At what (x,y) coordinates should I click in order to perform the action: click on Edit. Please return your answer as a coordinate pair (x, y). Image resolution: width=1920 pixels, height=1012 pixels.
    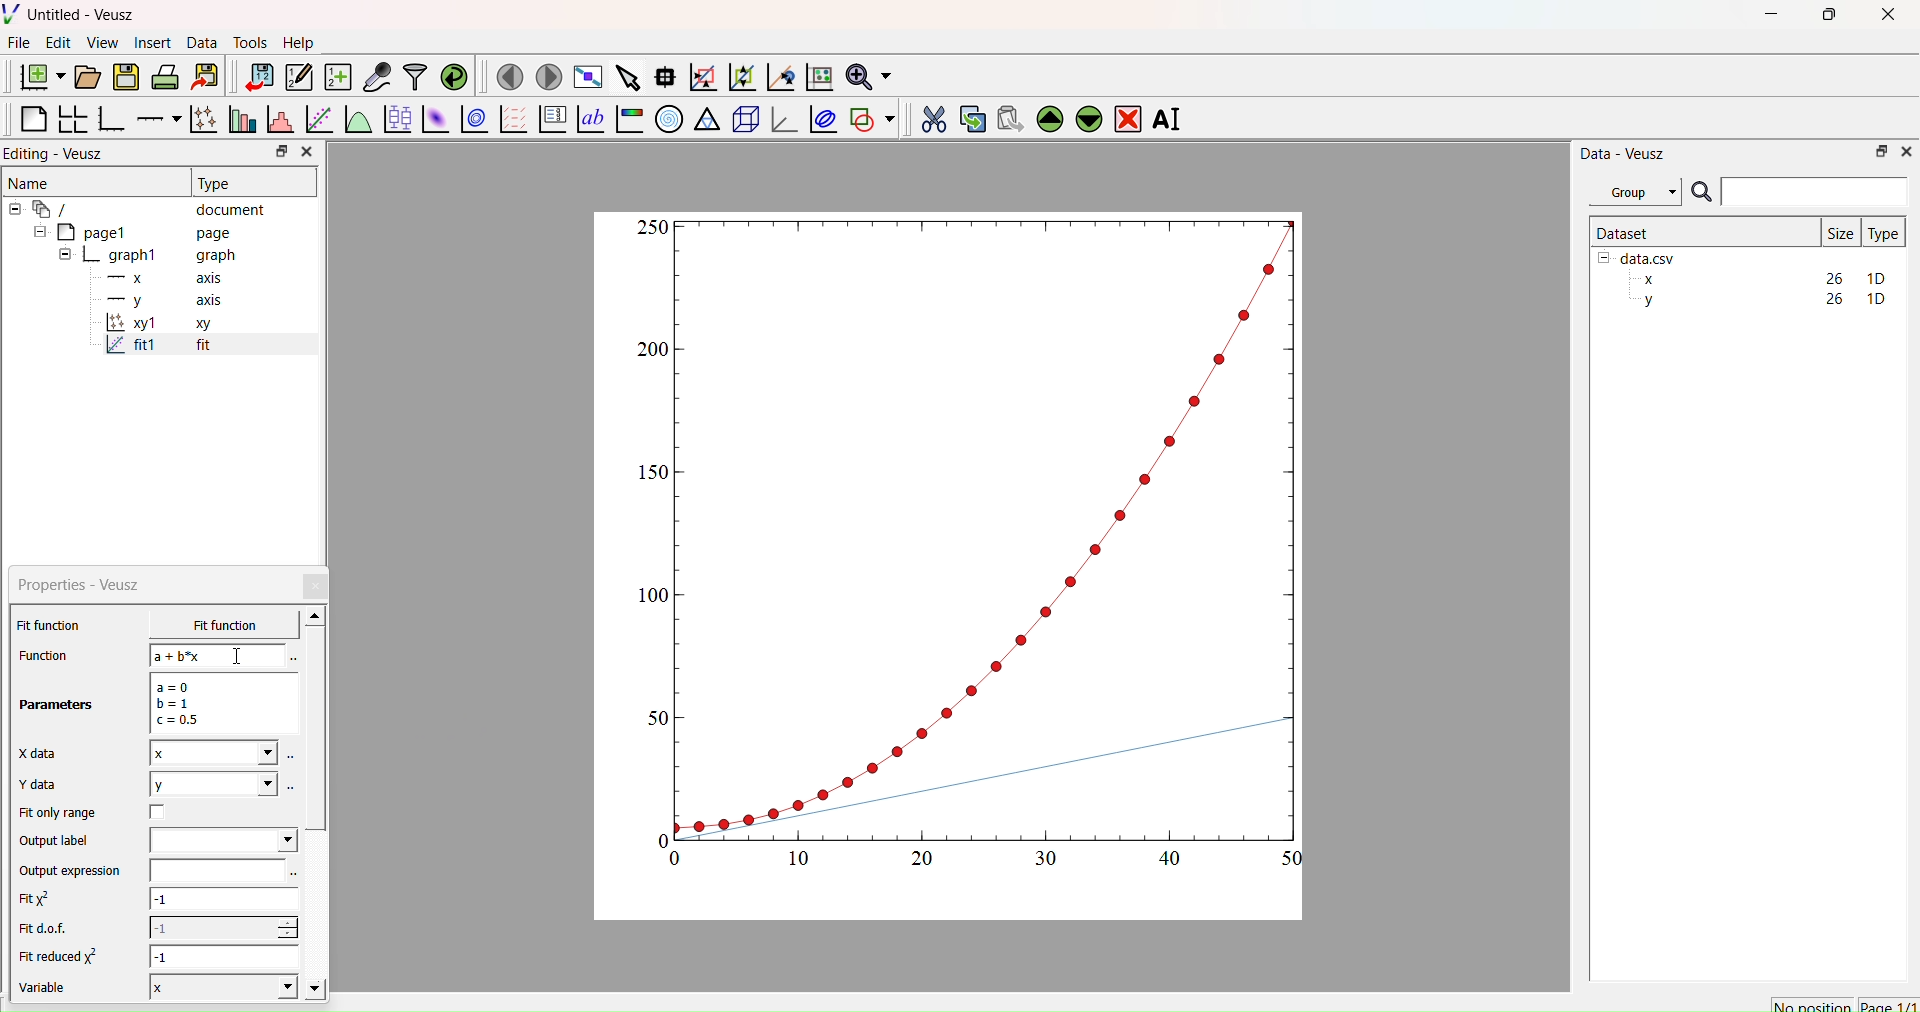
    Looking at the image, I should click on (56, 42).